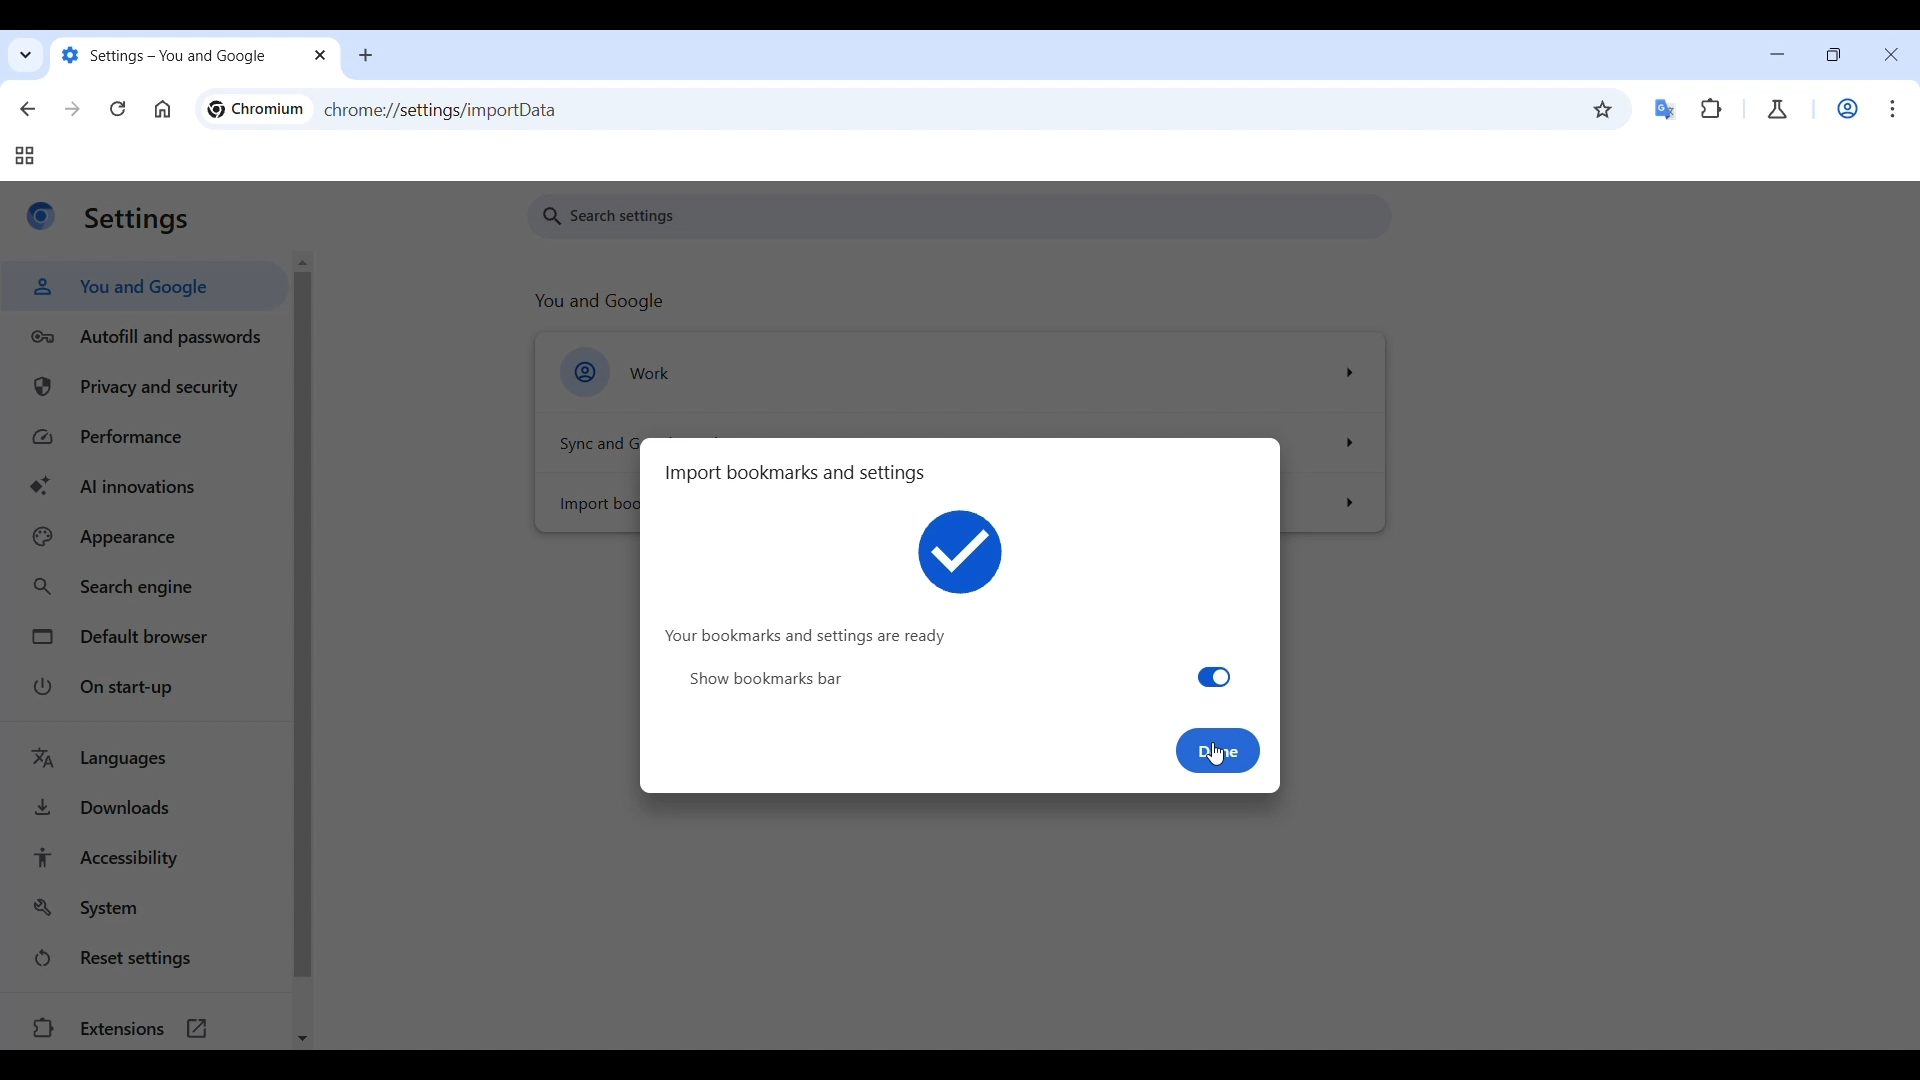  I want to click on Your bookmarks and settings are ready, so click(960, 570).